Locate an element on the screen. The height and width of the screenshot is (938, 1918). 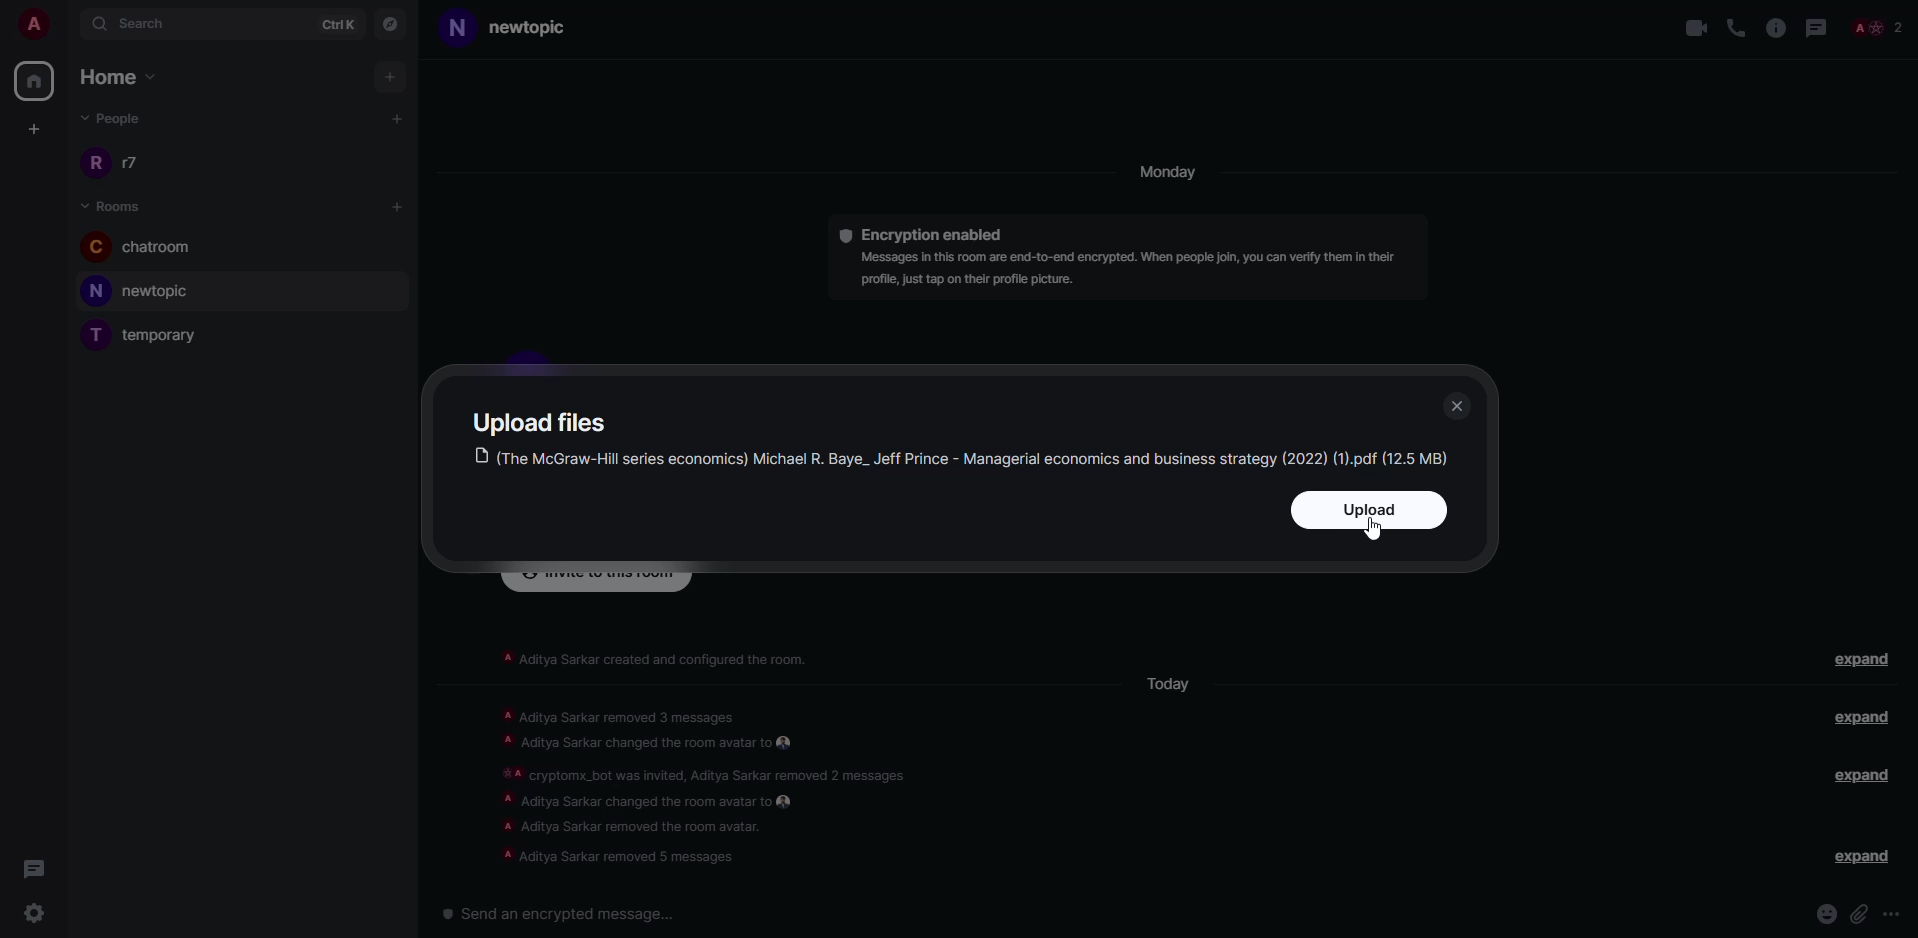
search is located at coordinates (146, 22).